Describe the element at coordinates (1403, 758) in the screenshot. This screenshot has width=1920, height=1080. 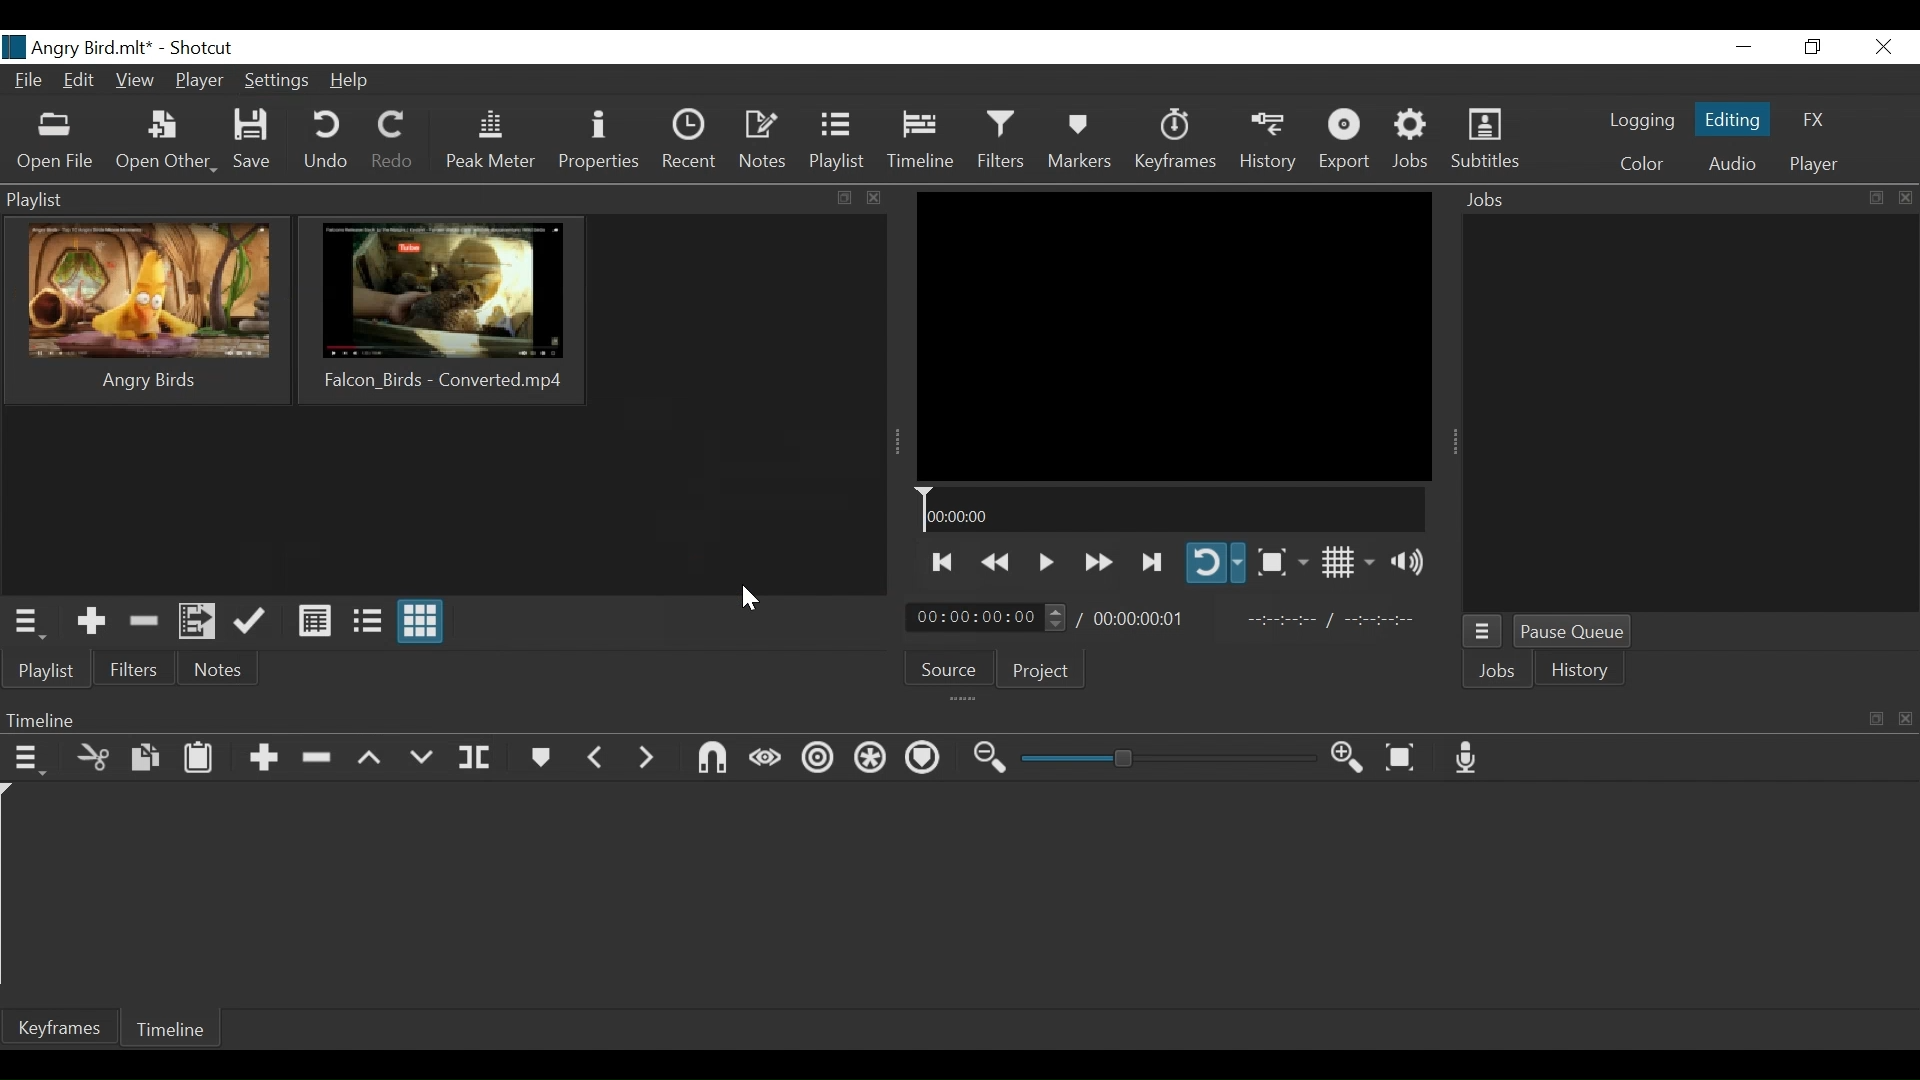
I see `Zoom timeline to fit` at that location.